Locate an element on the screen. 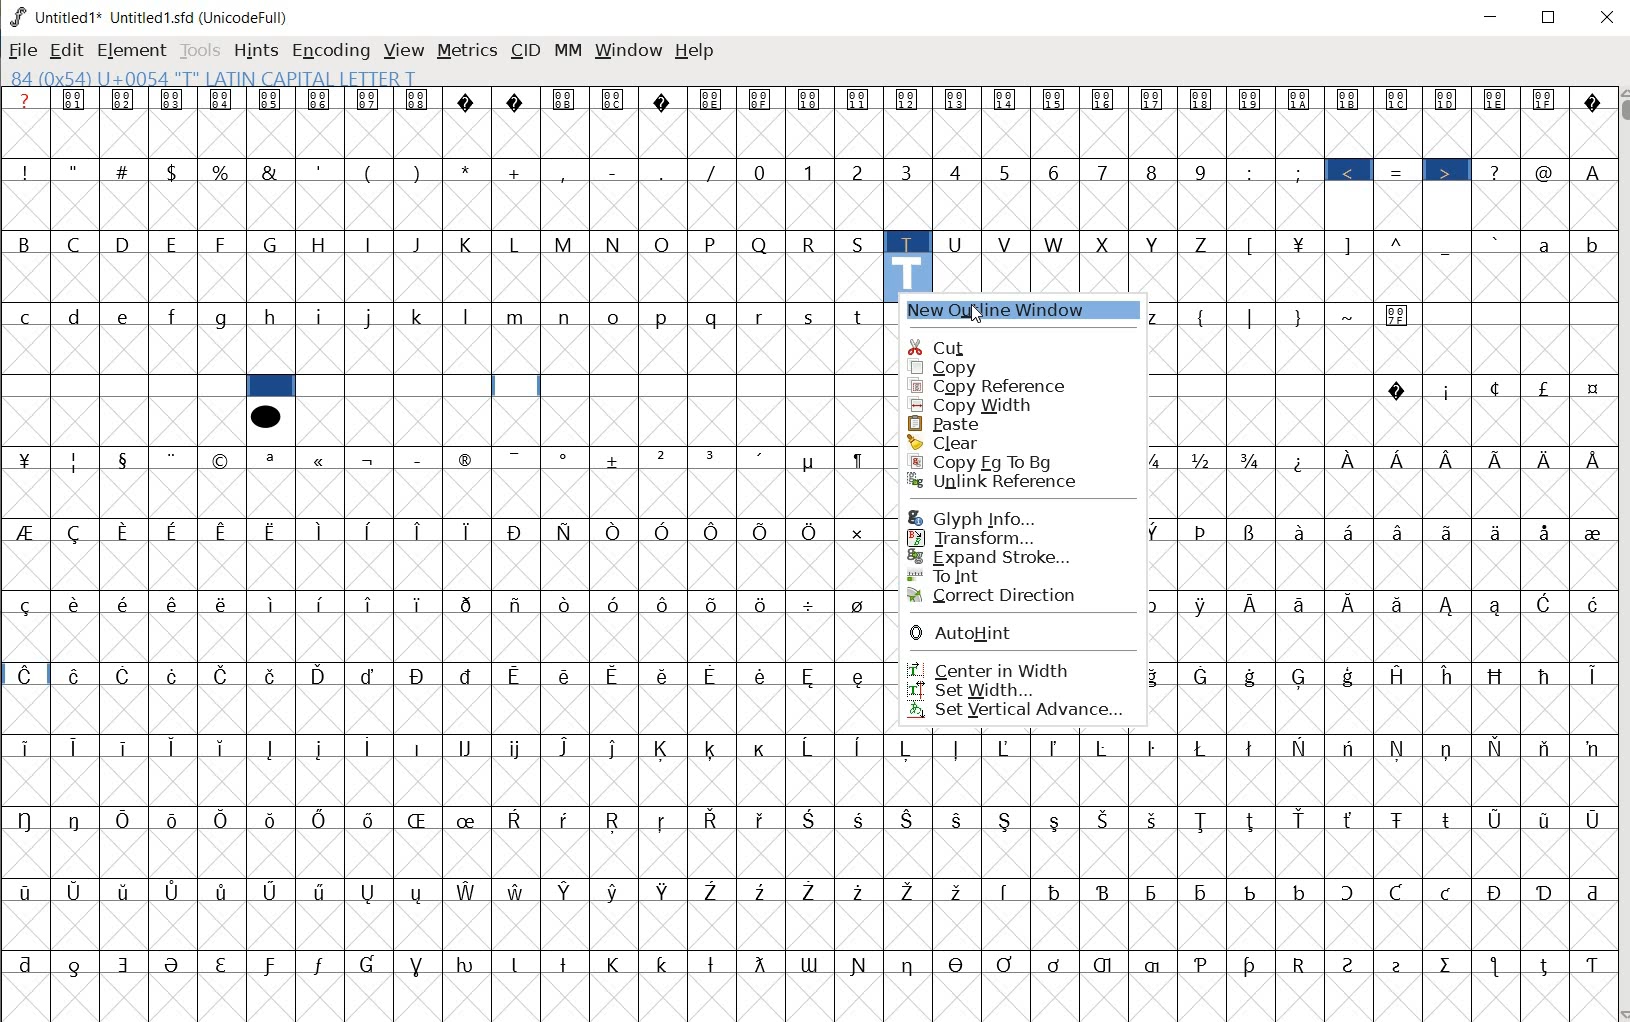  d is located at coordinates (76, 316).